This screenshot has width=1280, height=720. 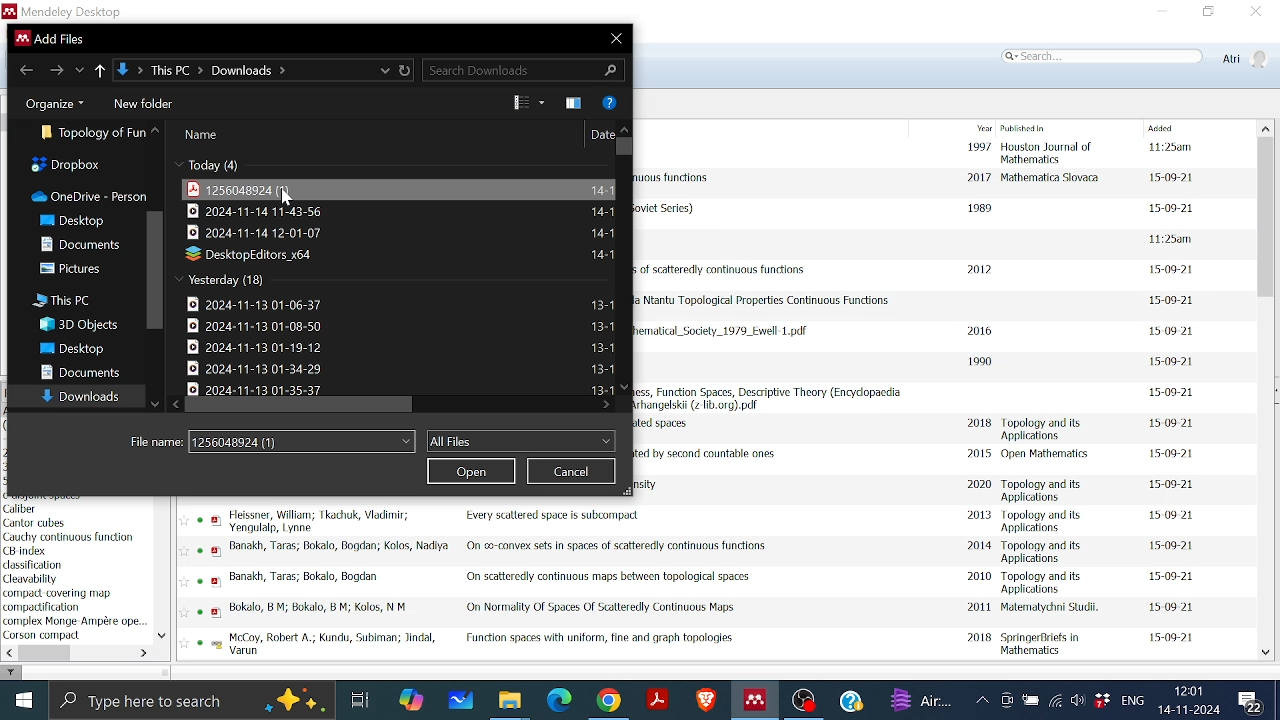 What do you see at coordinates (1102, 55) in the screenshot?
I see `Search` at bounding box center [1102, 55].